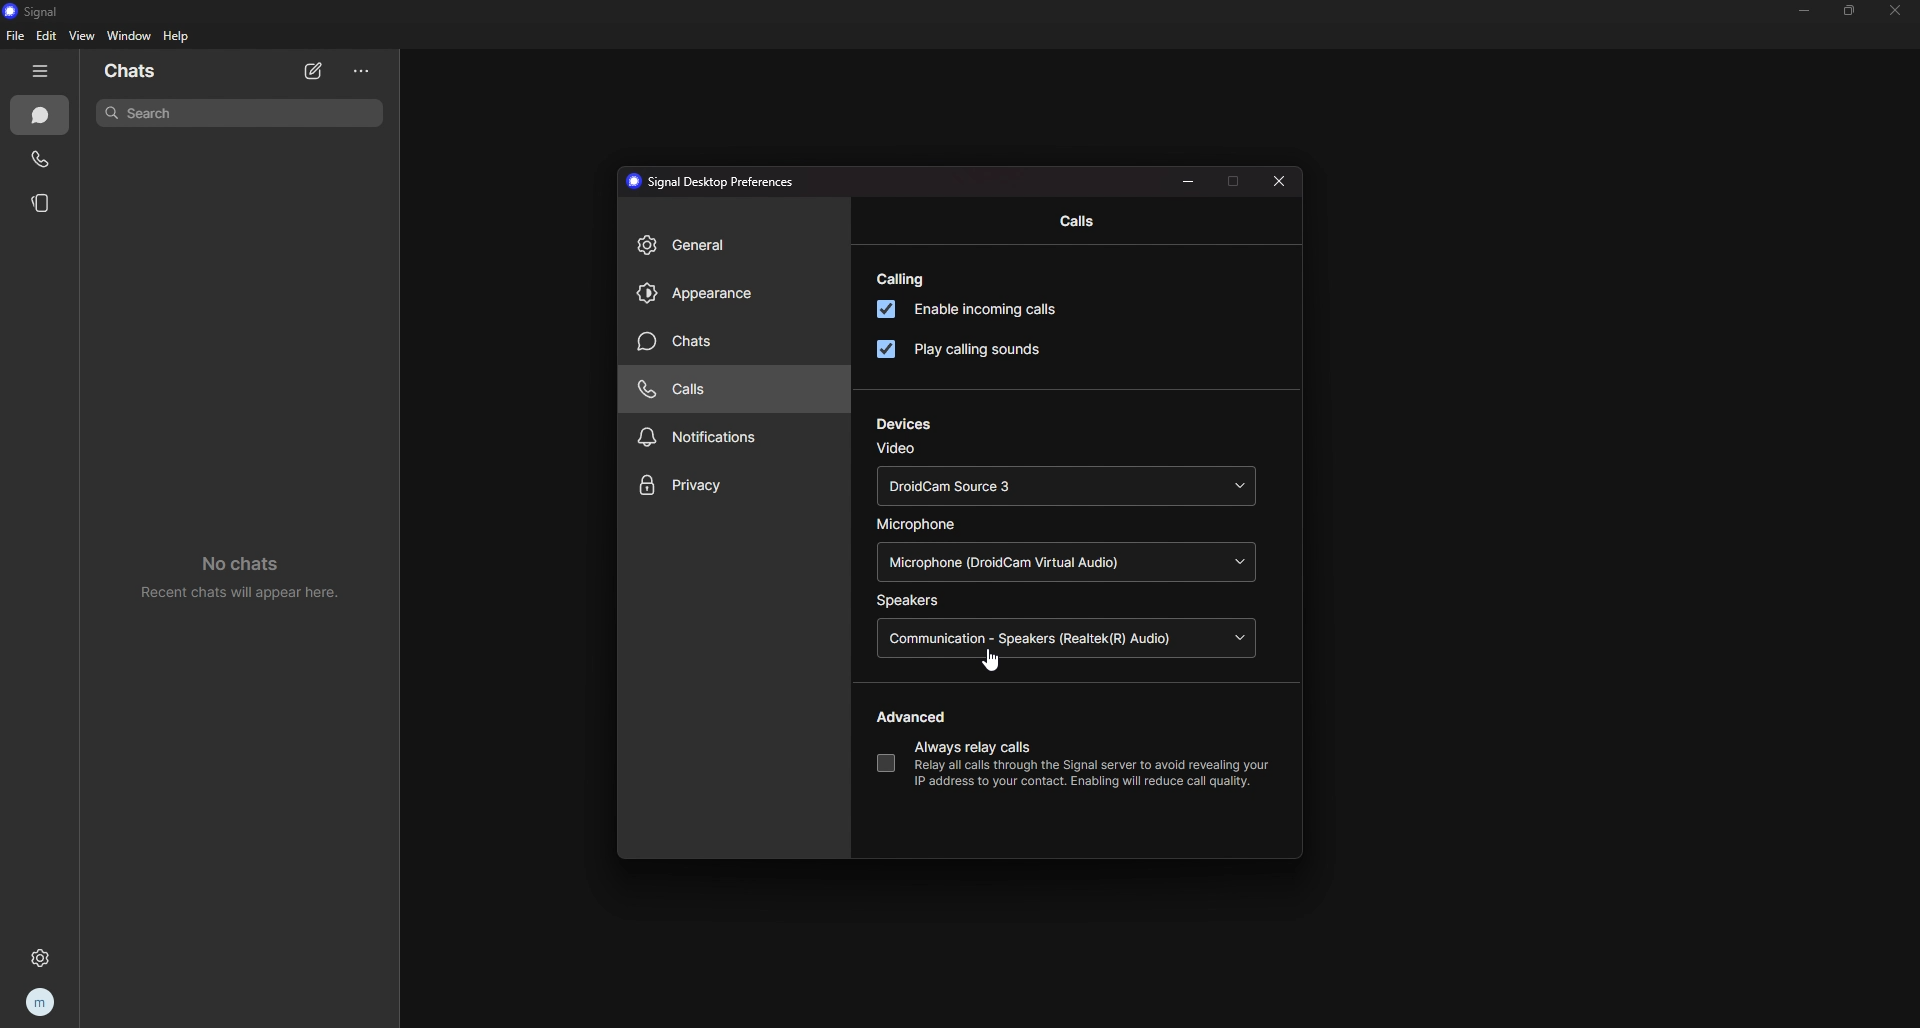 This screenshot has height=1028, width=1920. Describe the element at coordinates (735, 485) in the screenshot. I see `privacy` at that location.